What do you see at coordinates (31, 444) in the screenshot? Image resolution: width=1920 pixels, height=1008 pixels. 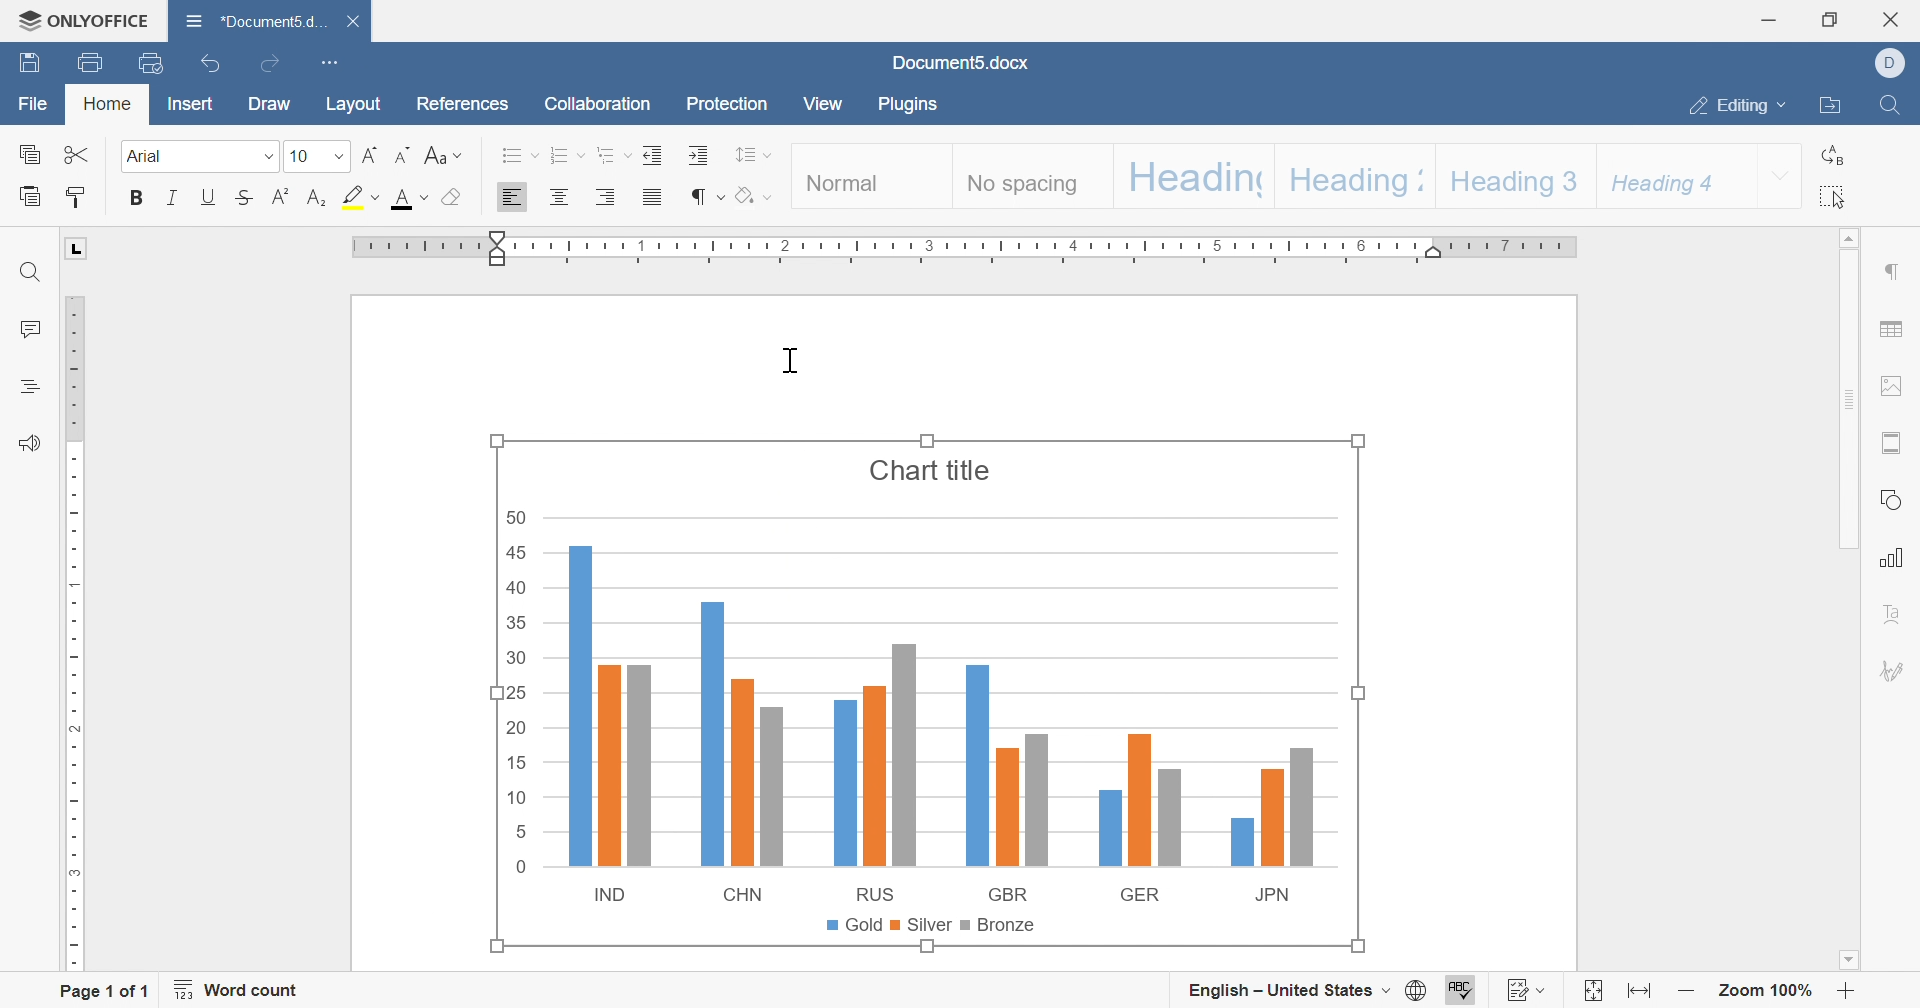 I see `feedback & support` at bounding box center [31, 444].